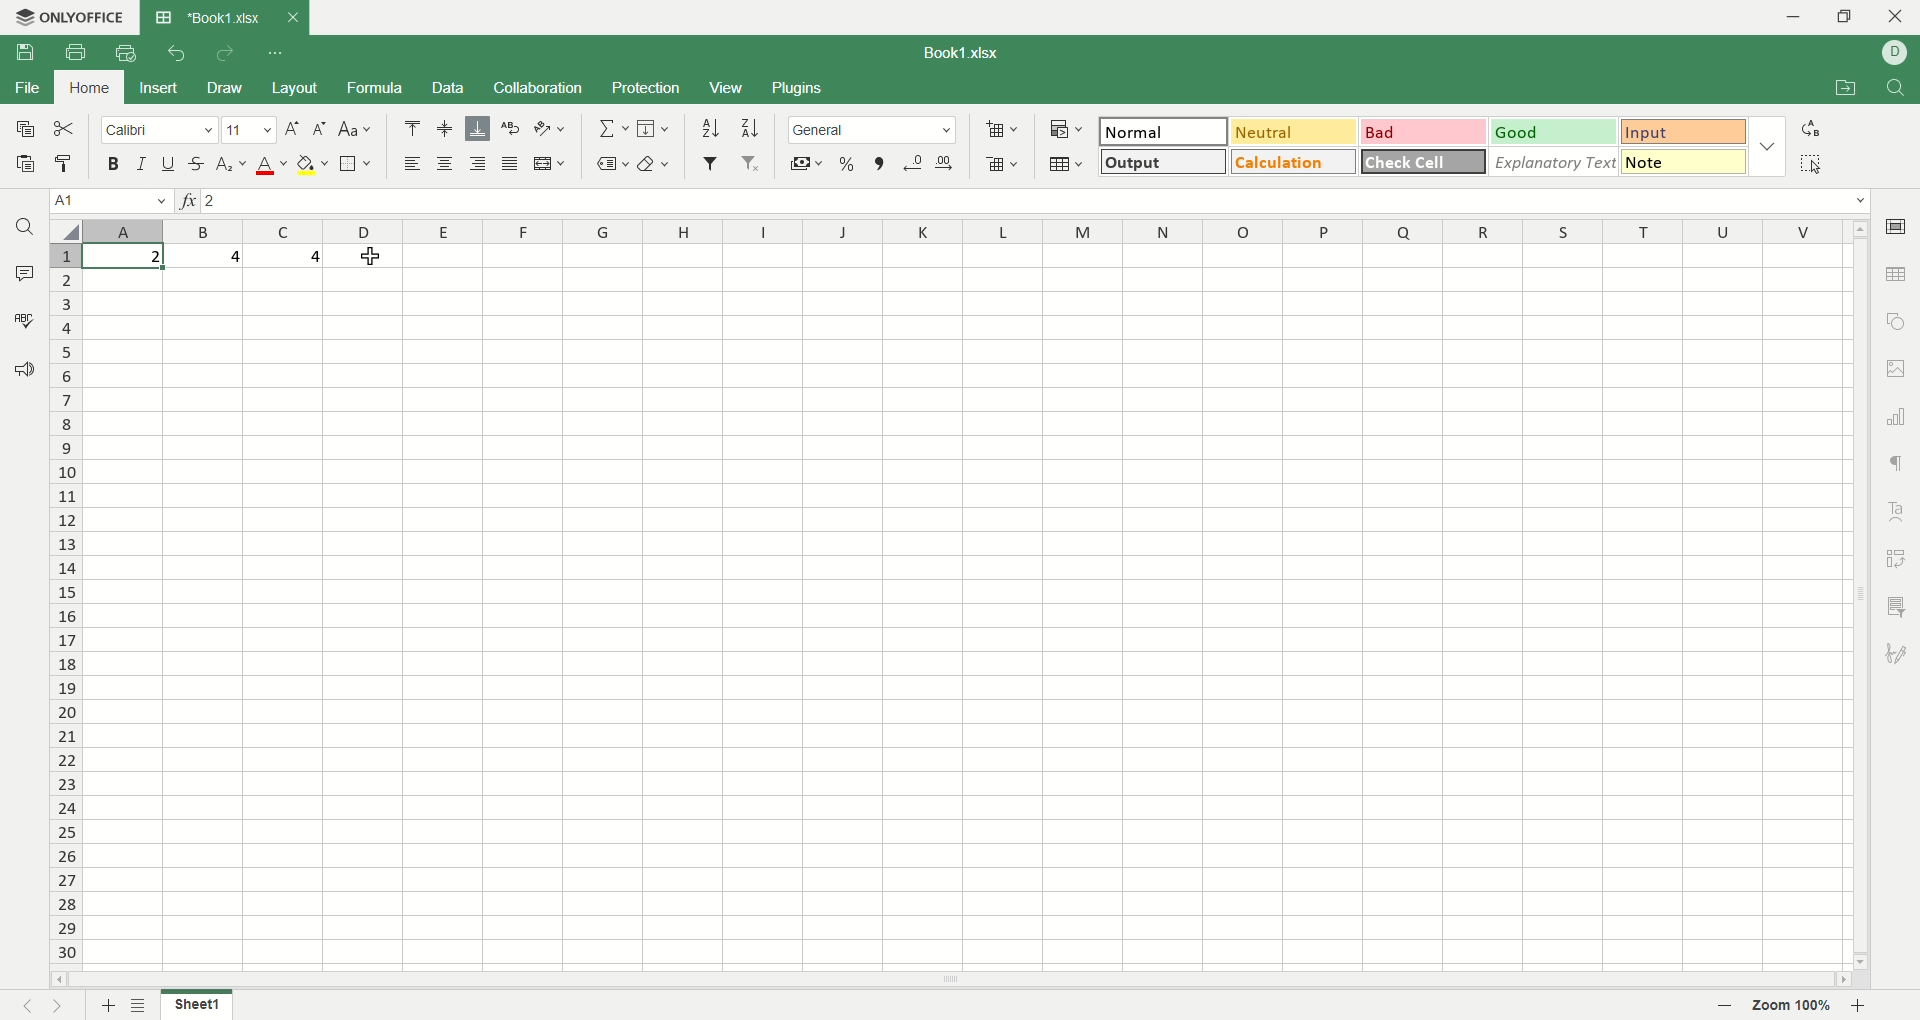  What do you see at coordinates (173, 57) in the screenshot?
I see `undo` at bounding box center [173, 57].